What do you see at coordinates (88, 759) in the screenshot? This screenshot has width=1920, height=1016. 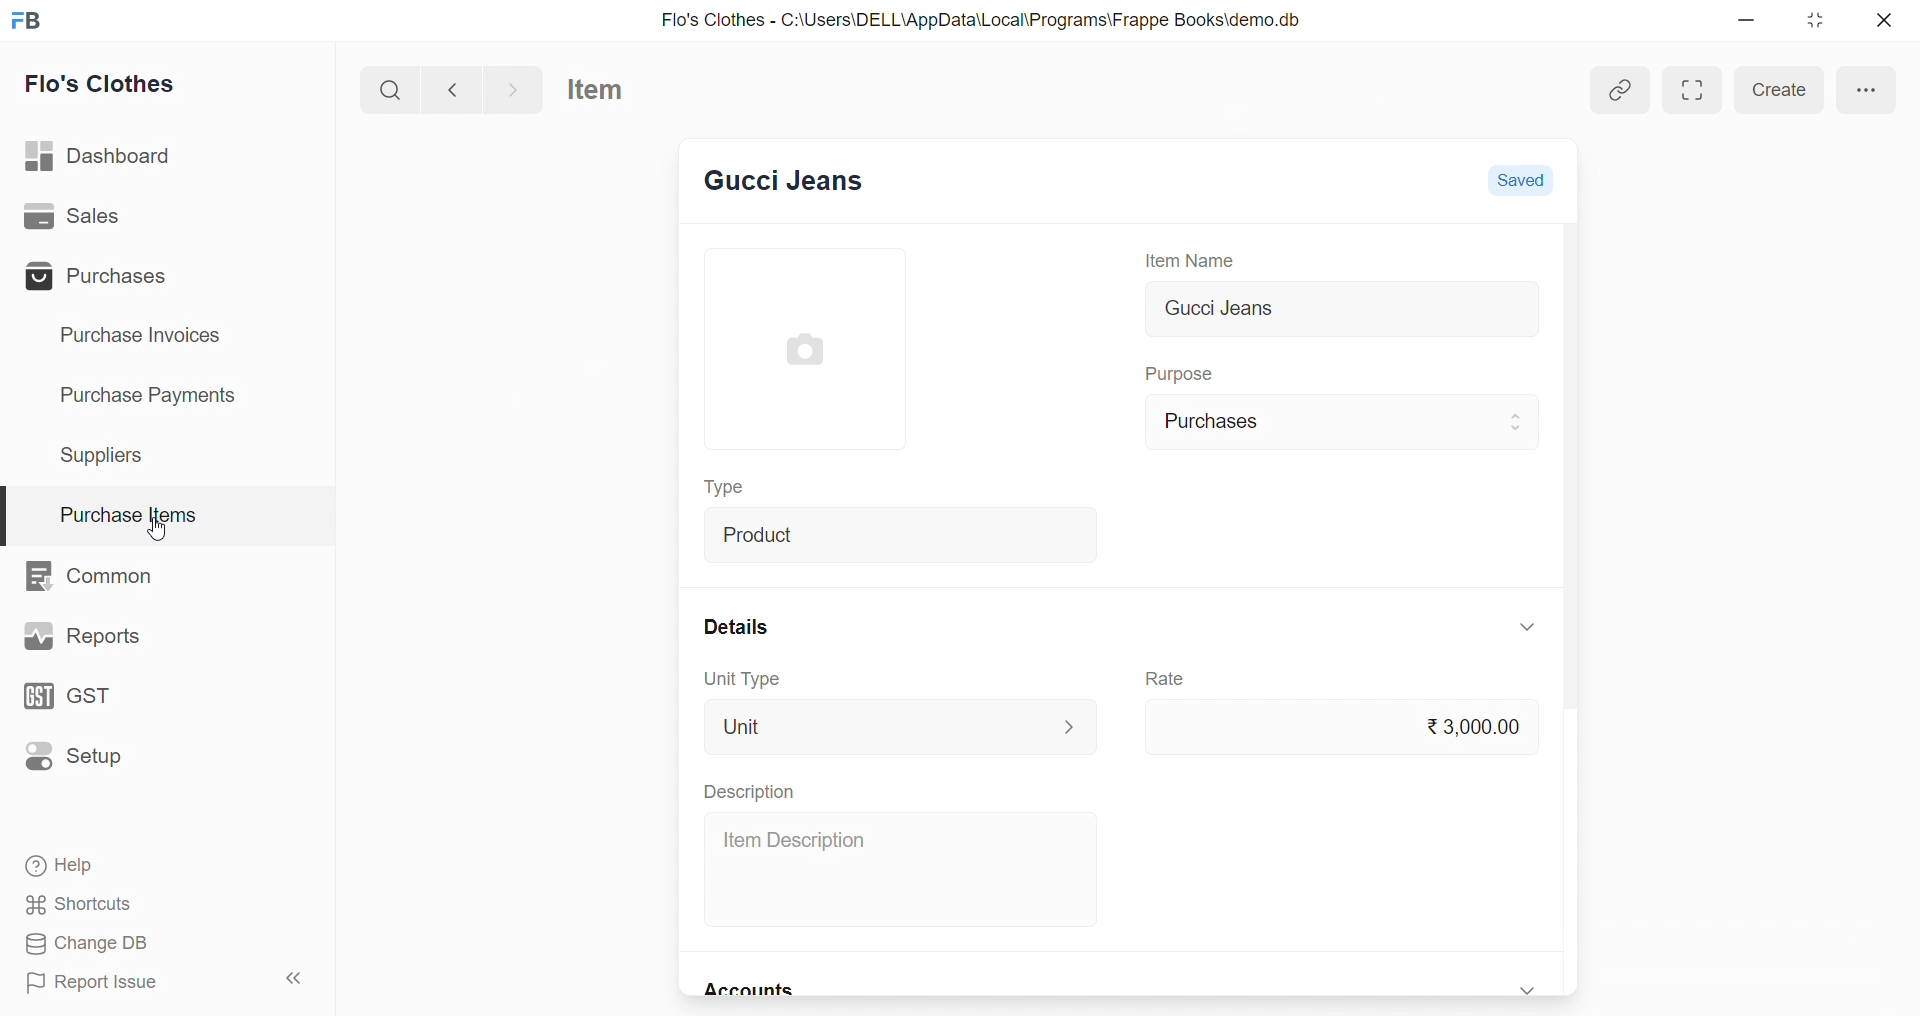 I see `Setup` at bounding box center [88, 759].